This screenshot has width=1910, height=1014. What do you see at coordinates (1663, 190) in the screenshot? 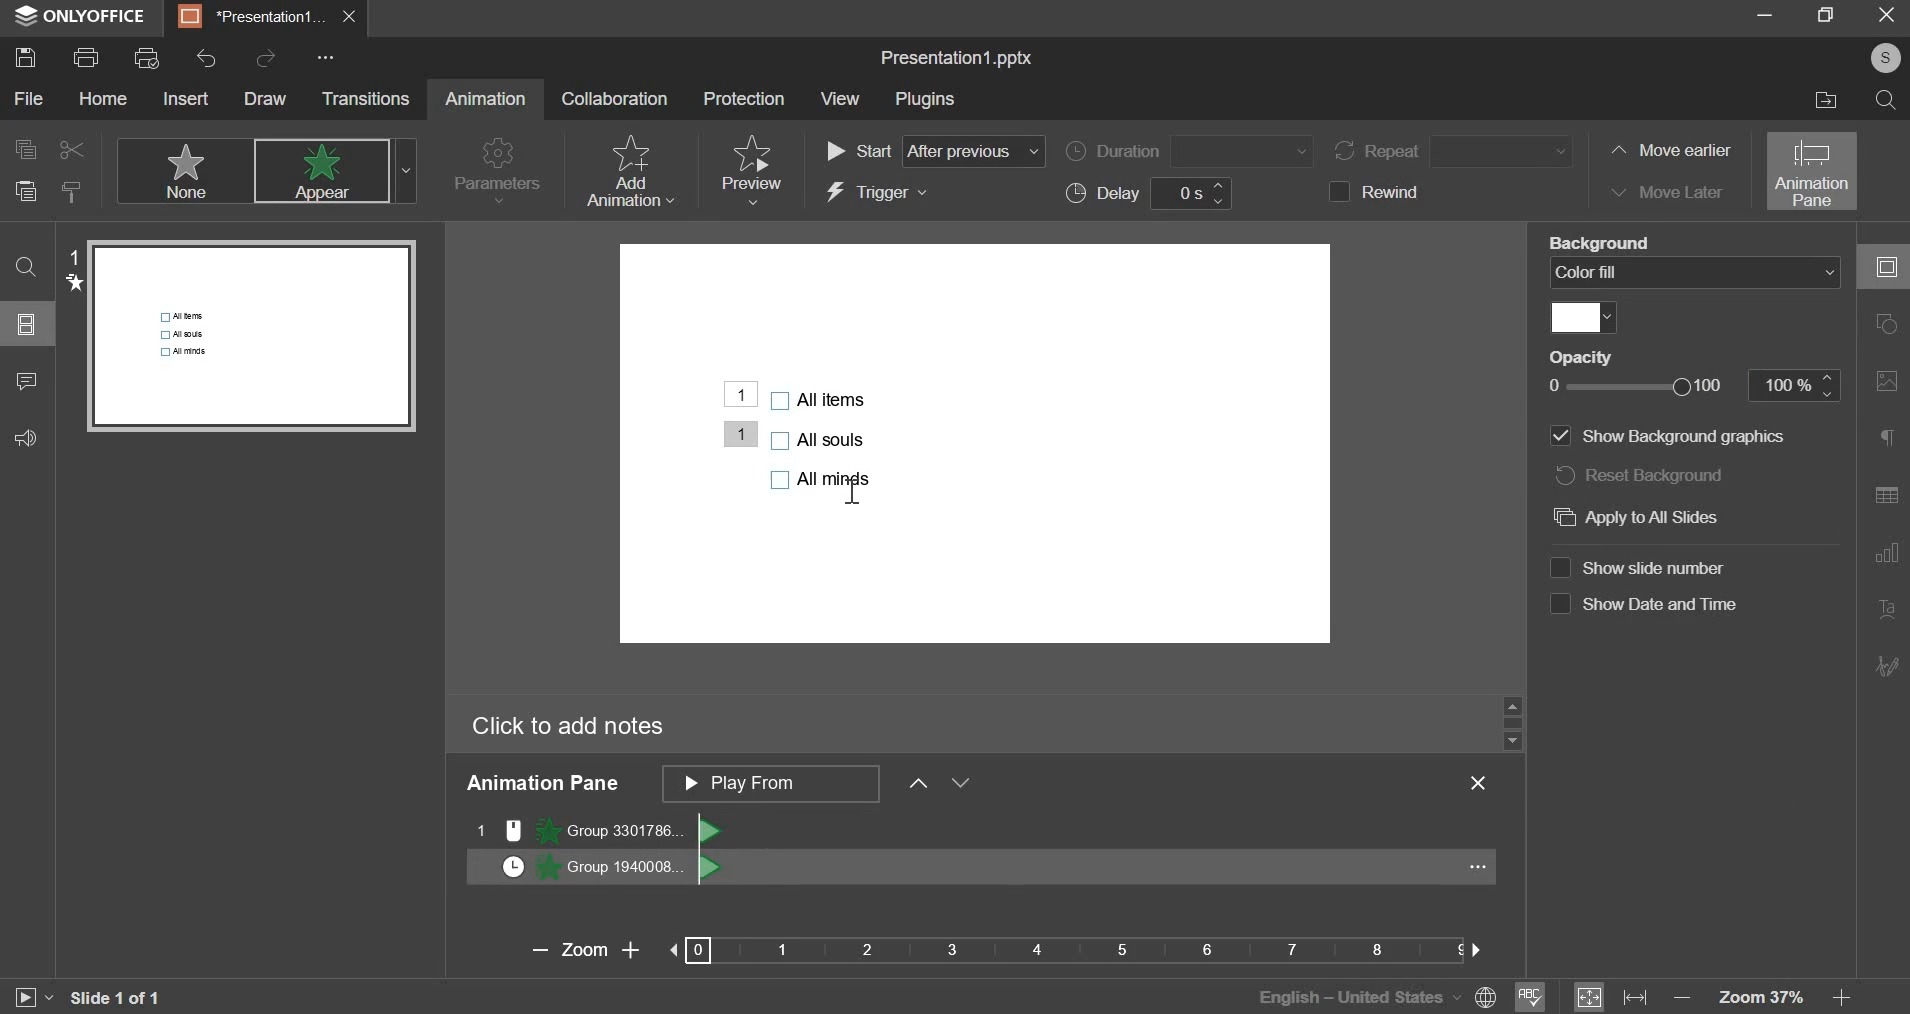
I see `move later` at bounding box center [1663, 190].